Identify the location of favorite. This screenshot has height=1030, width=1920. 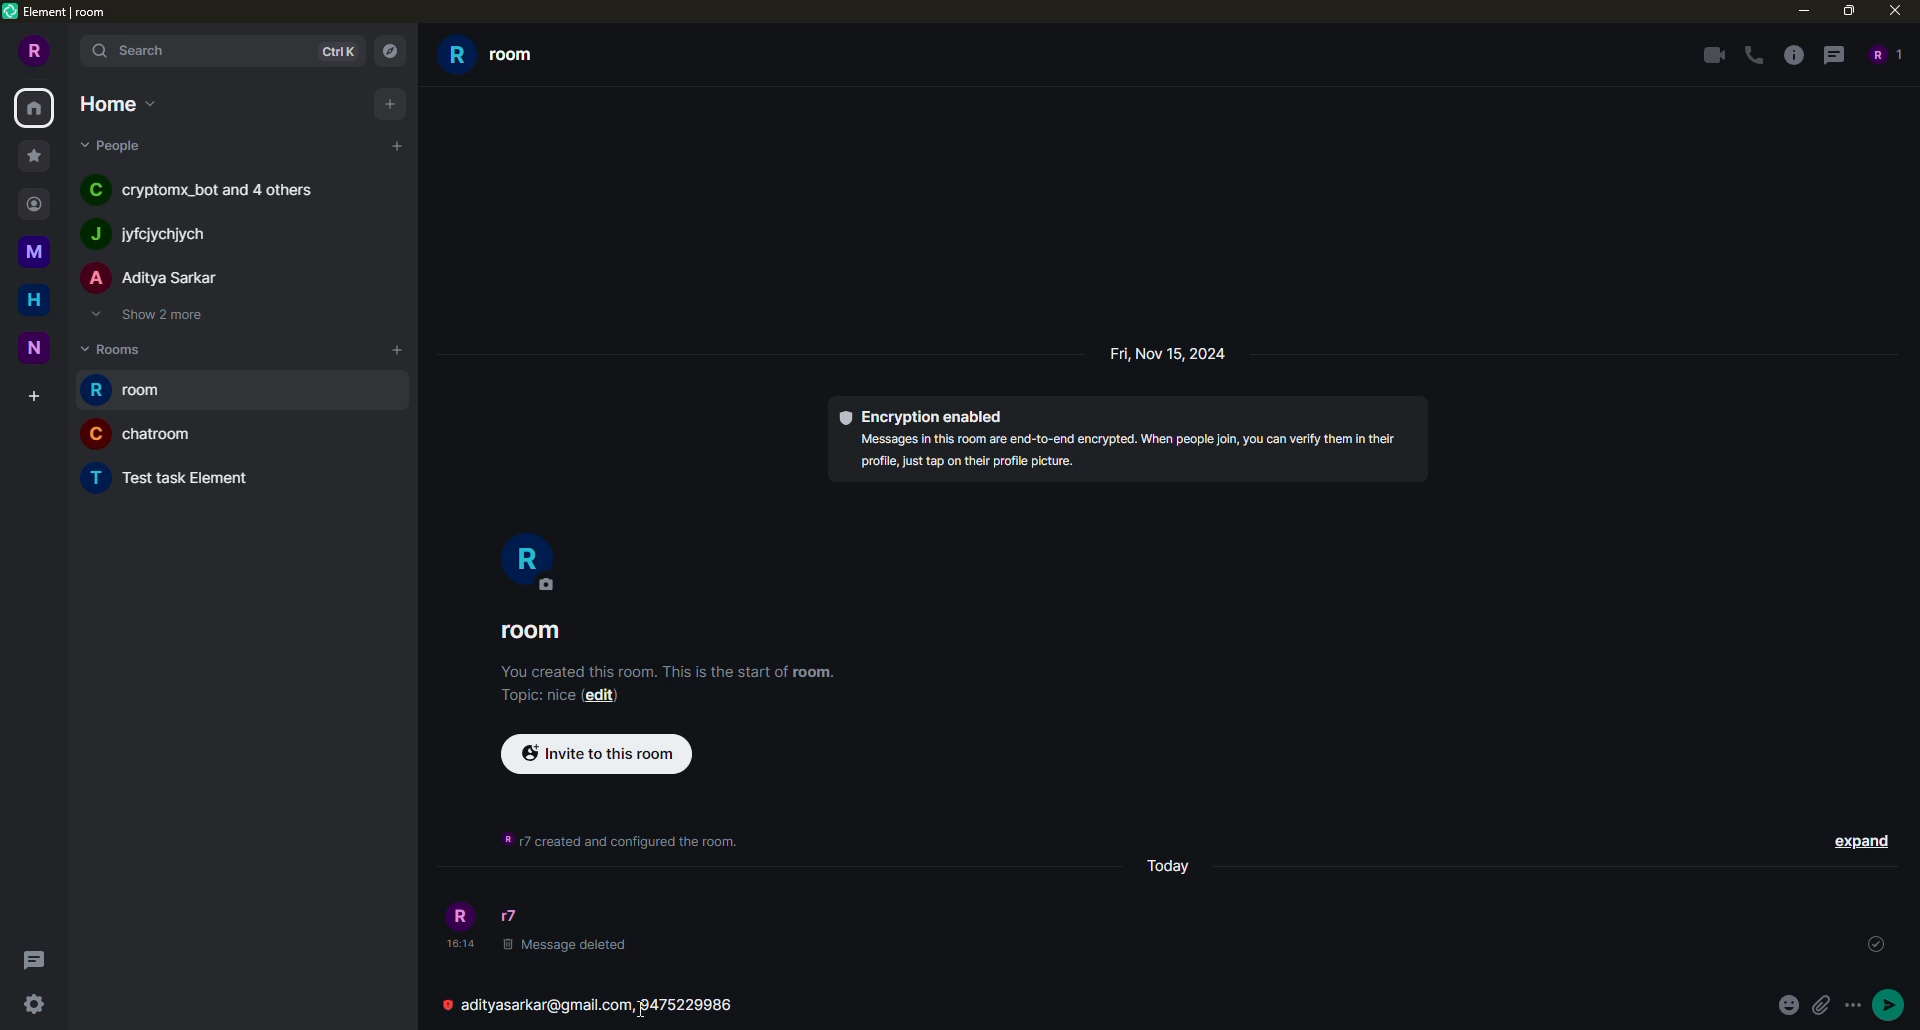
(32, 154).